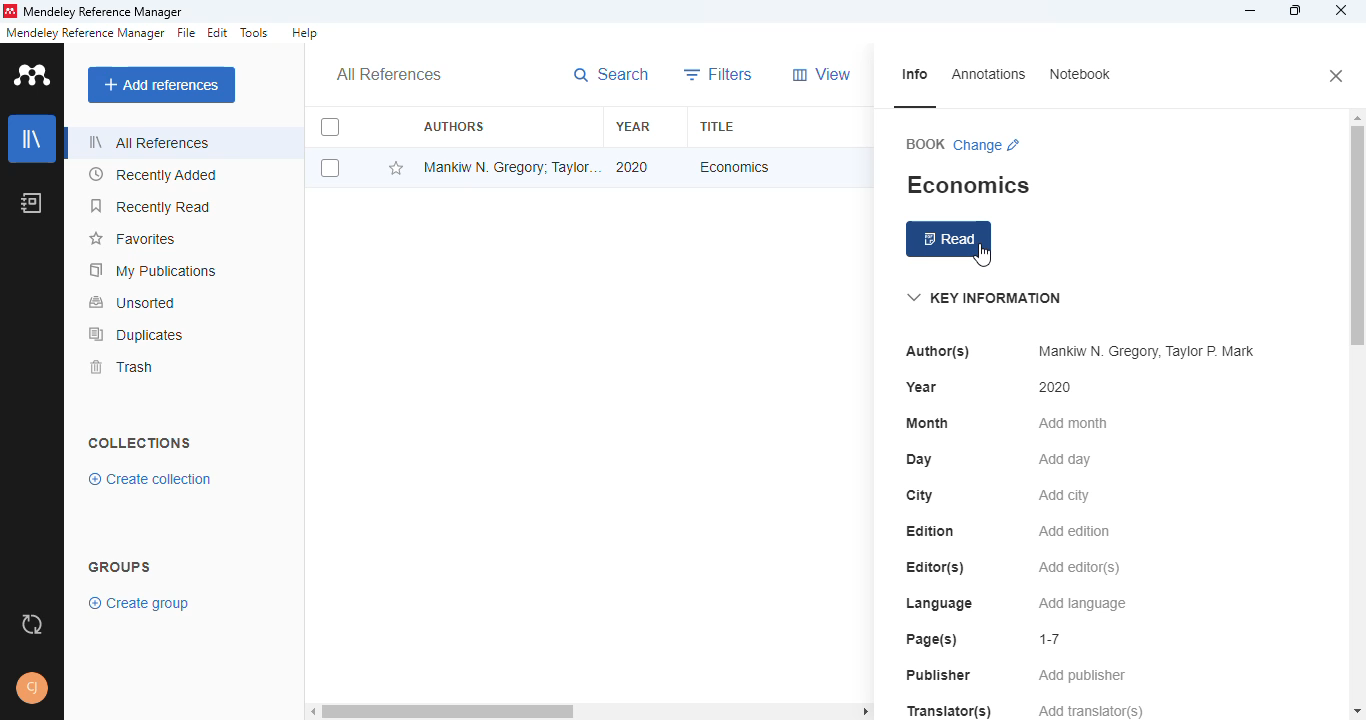  Describe the element at coordinates (951, 712) in the screenshot. I see `translator(s)` at that location.